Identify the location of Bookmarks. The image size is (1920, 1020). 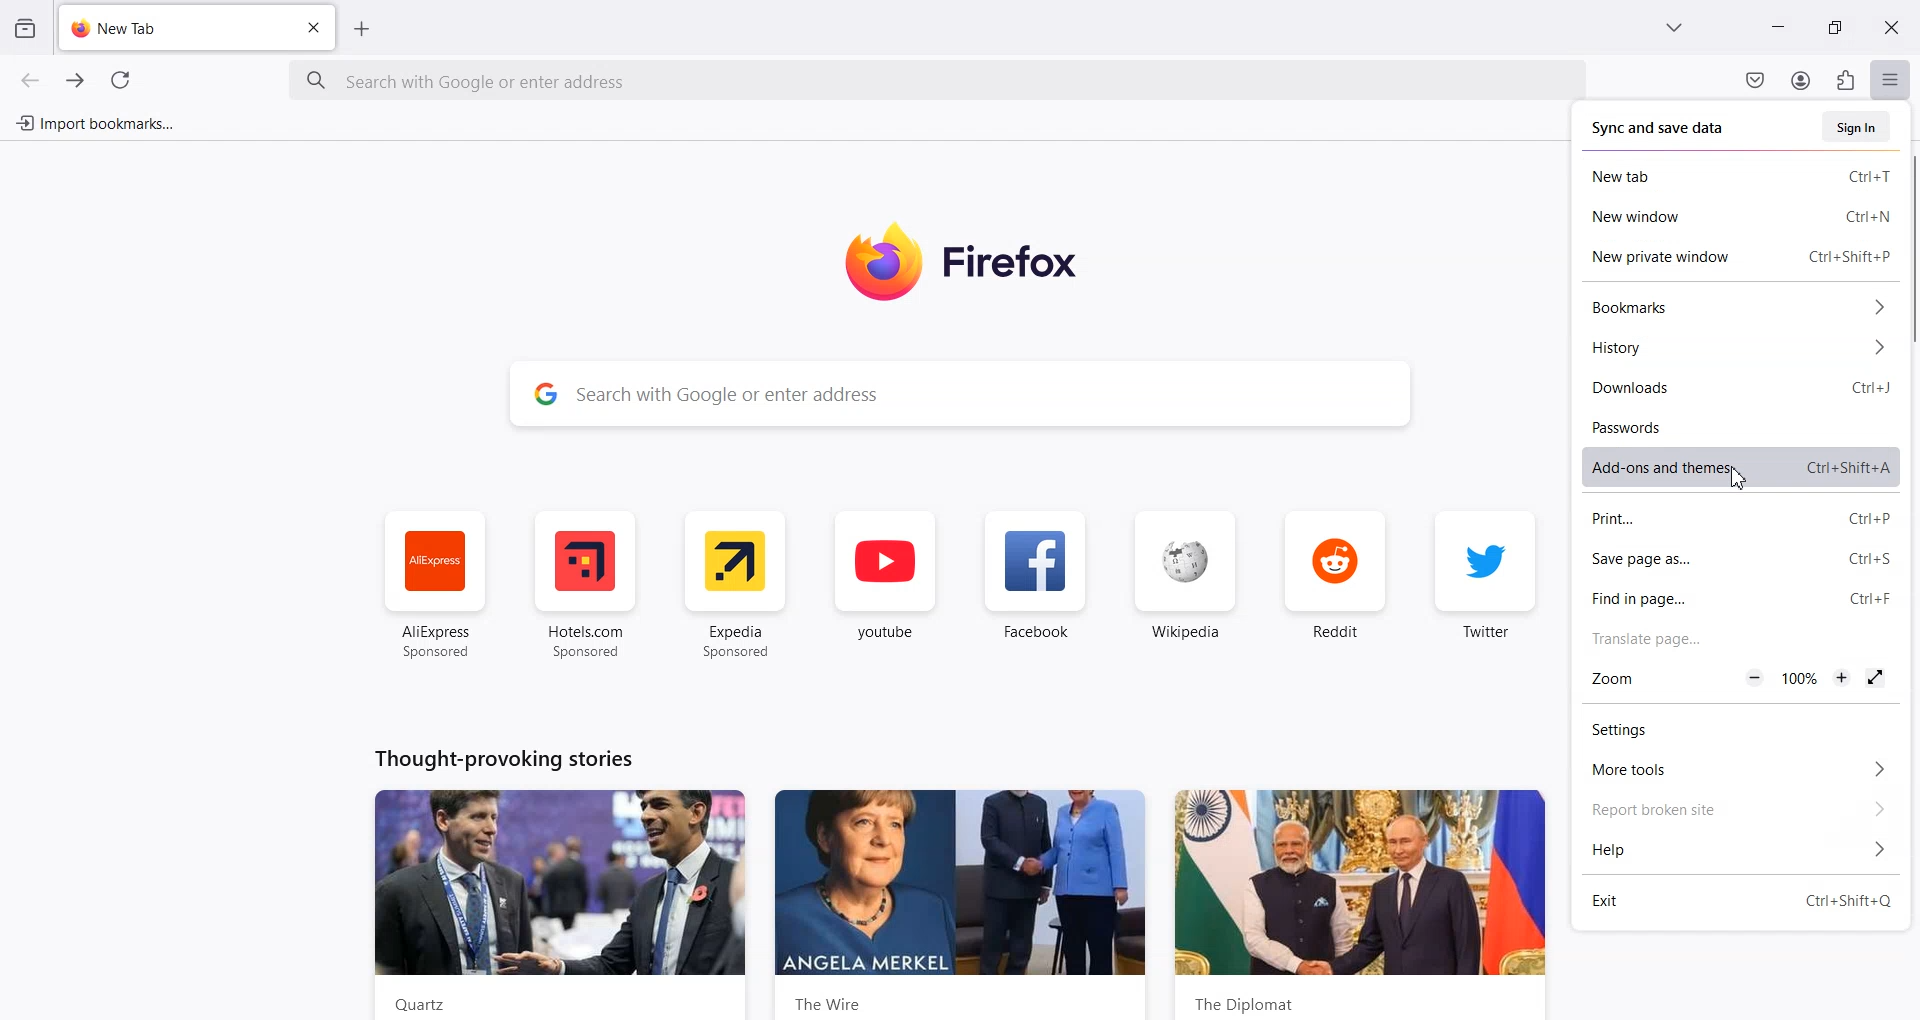
(1736, 307).